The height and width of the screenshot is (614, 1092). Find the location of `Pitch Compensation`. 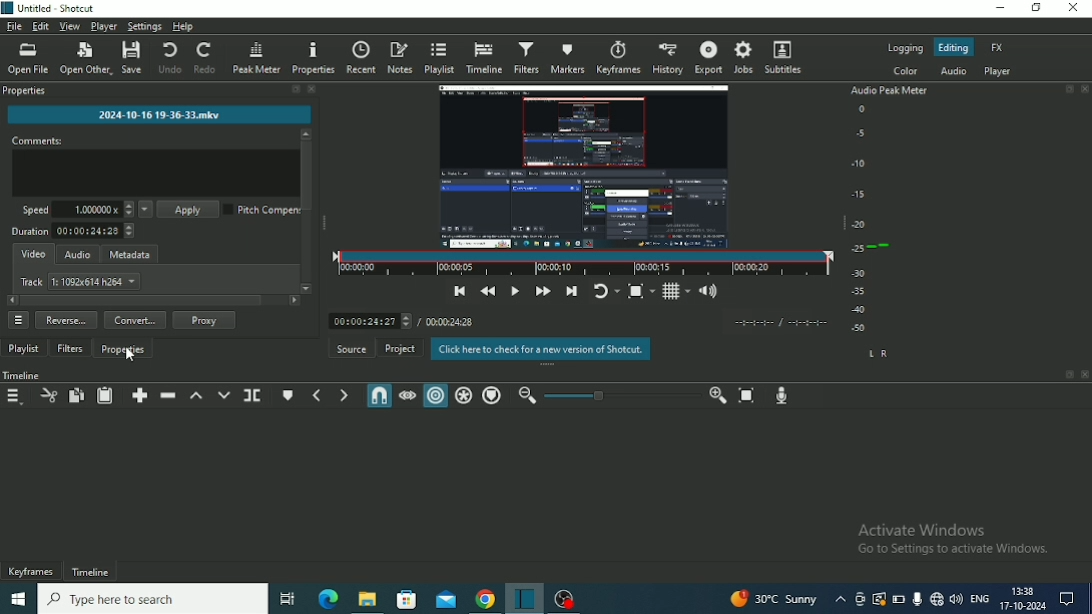

Pitch Compensation is located at coordinates (261, 210).